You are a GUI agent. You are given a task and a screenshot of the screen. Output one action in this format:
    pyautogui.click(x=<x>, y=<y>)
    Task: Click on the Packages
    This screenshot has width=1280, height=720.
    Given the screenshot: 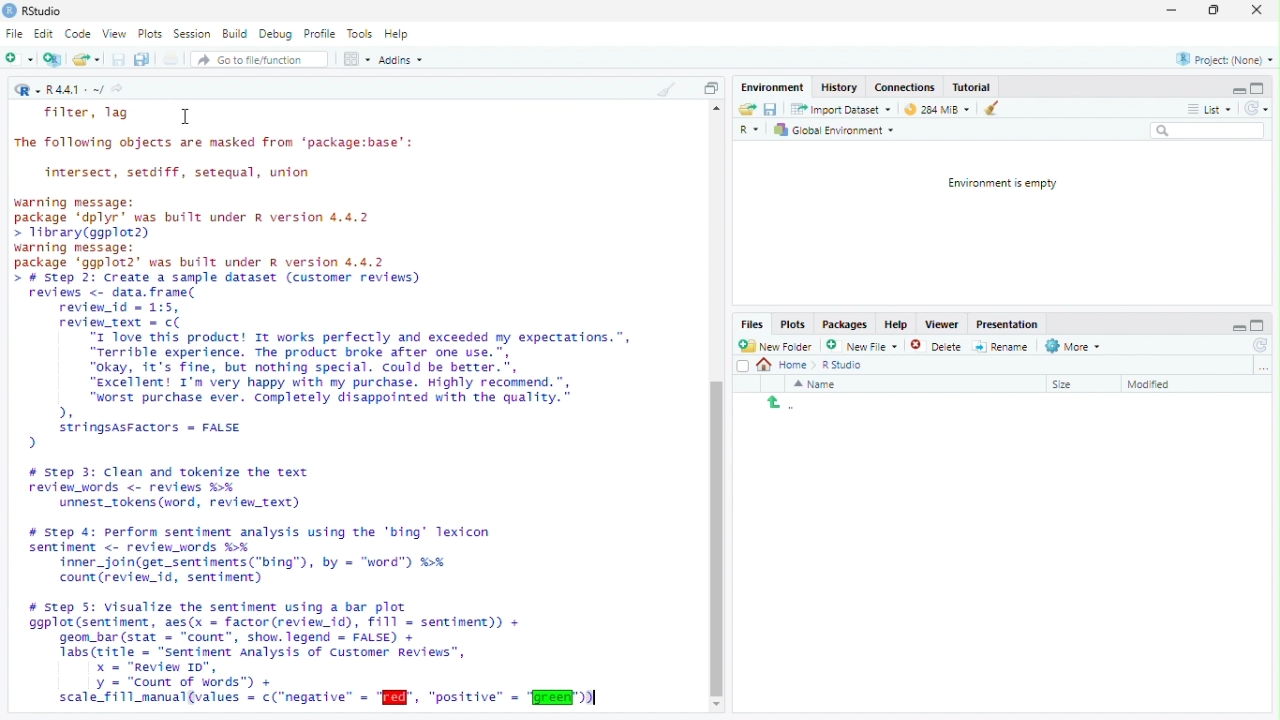 What is the action you would take?
    pyautogui.click(x=845, y=325)
    